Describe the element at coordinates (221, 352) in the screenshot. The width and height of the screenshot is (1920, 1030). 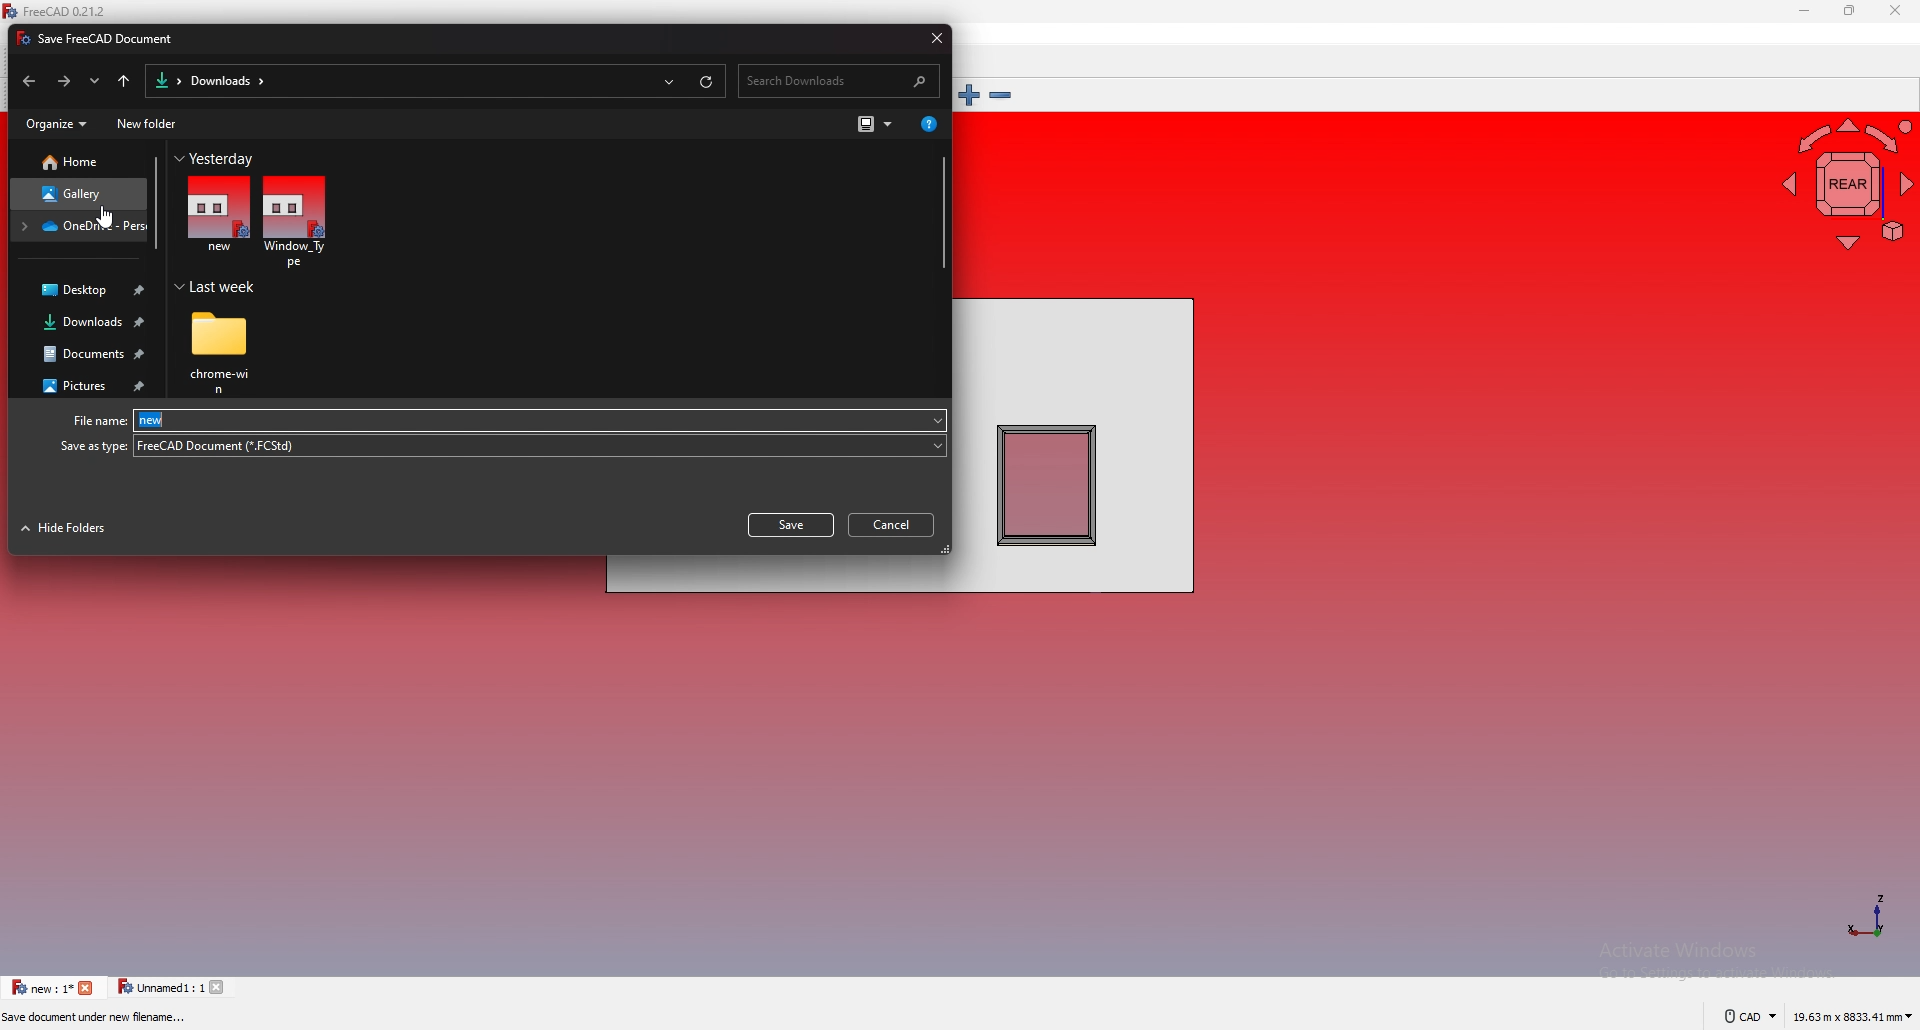
I see `folder` at that location.